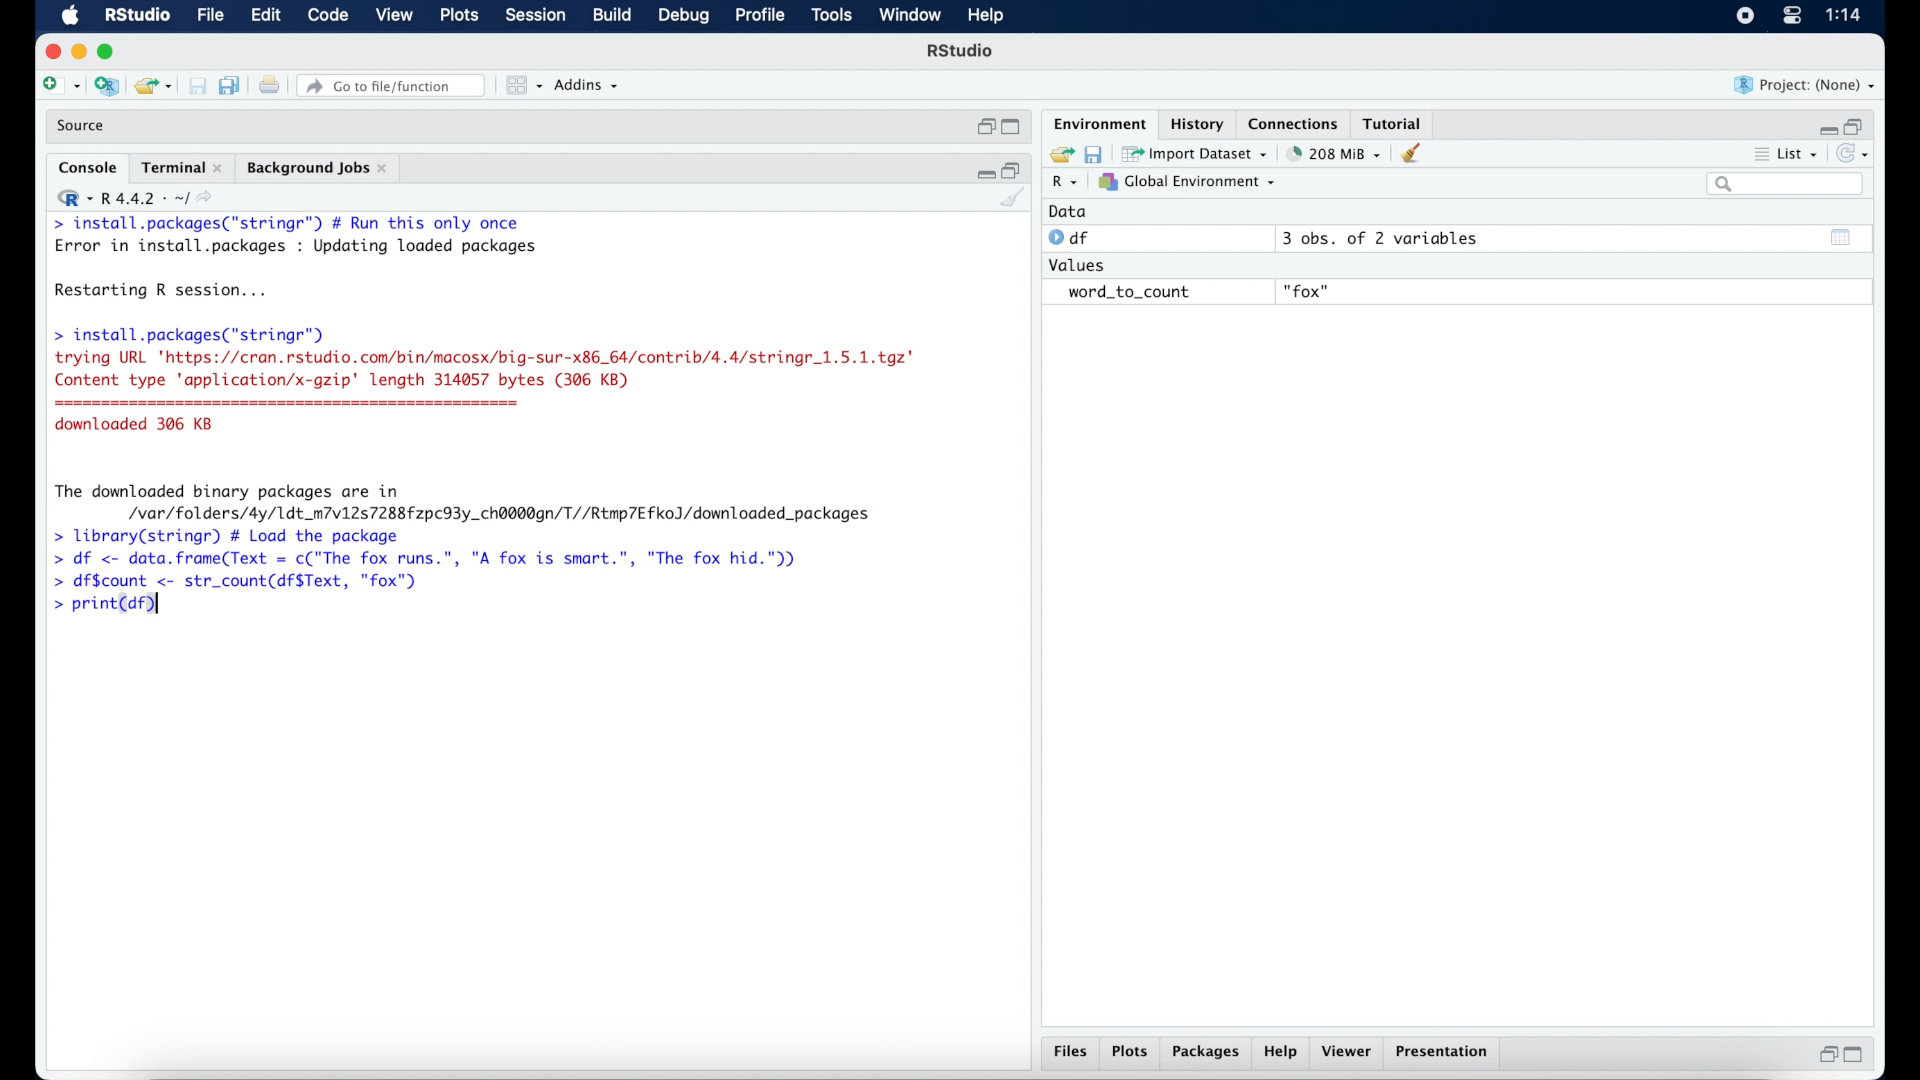  Describe the element at coordinates (1788, 156) in the screenshot. I see `list` at that location.